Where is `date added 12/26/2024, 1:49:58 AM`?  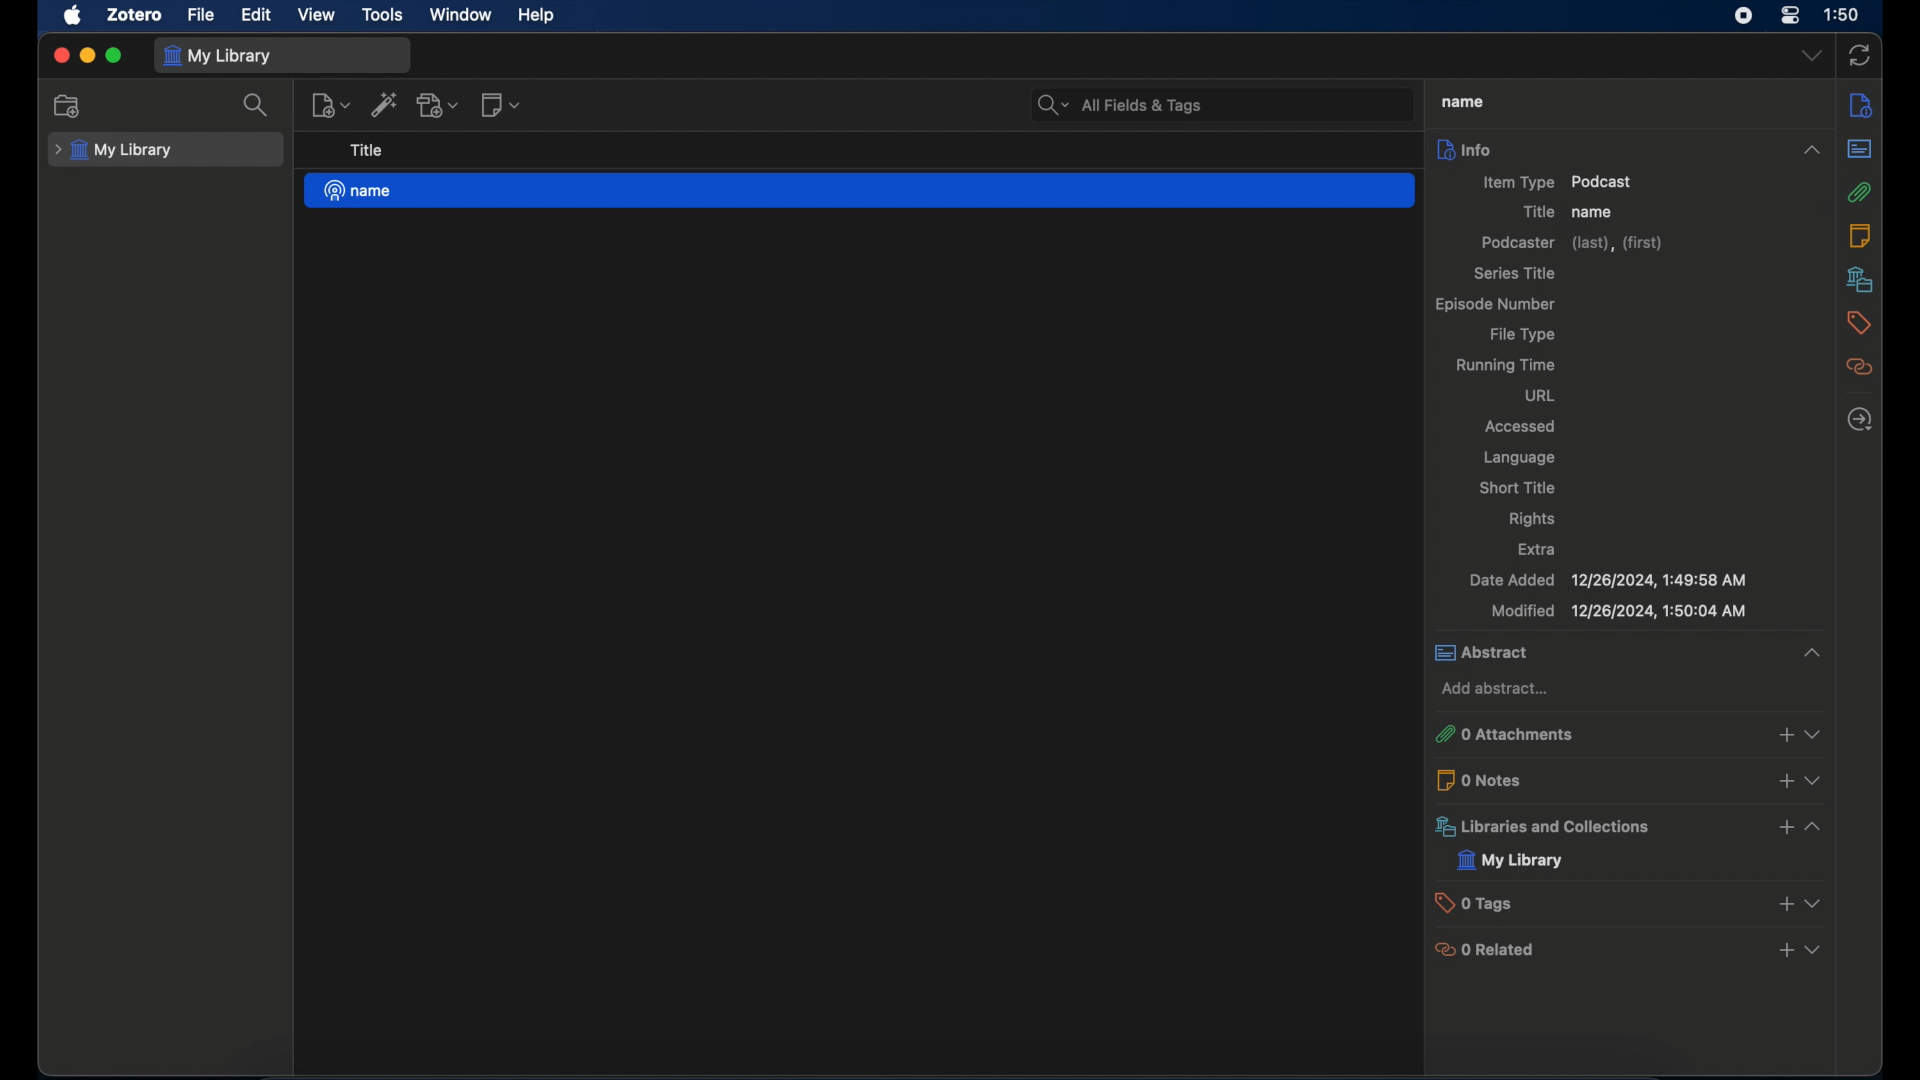
date added 12/26/2024, 1:49:58 AM is located at coordinates (1607, 581).